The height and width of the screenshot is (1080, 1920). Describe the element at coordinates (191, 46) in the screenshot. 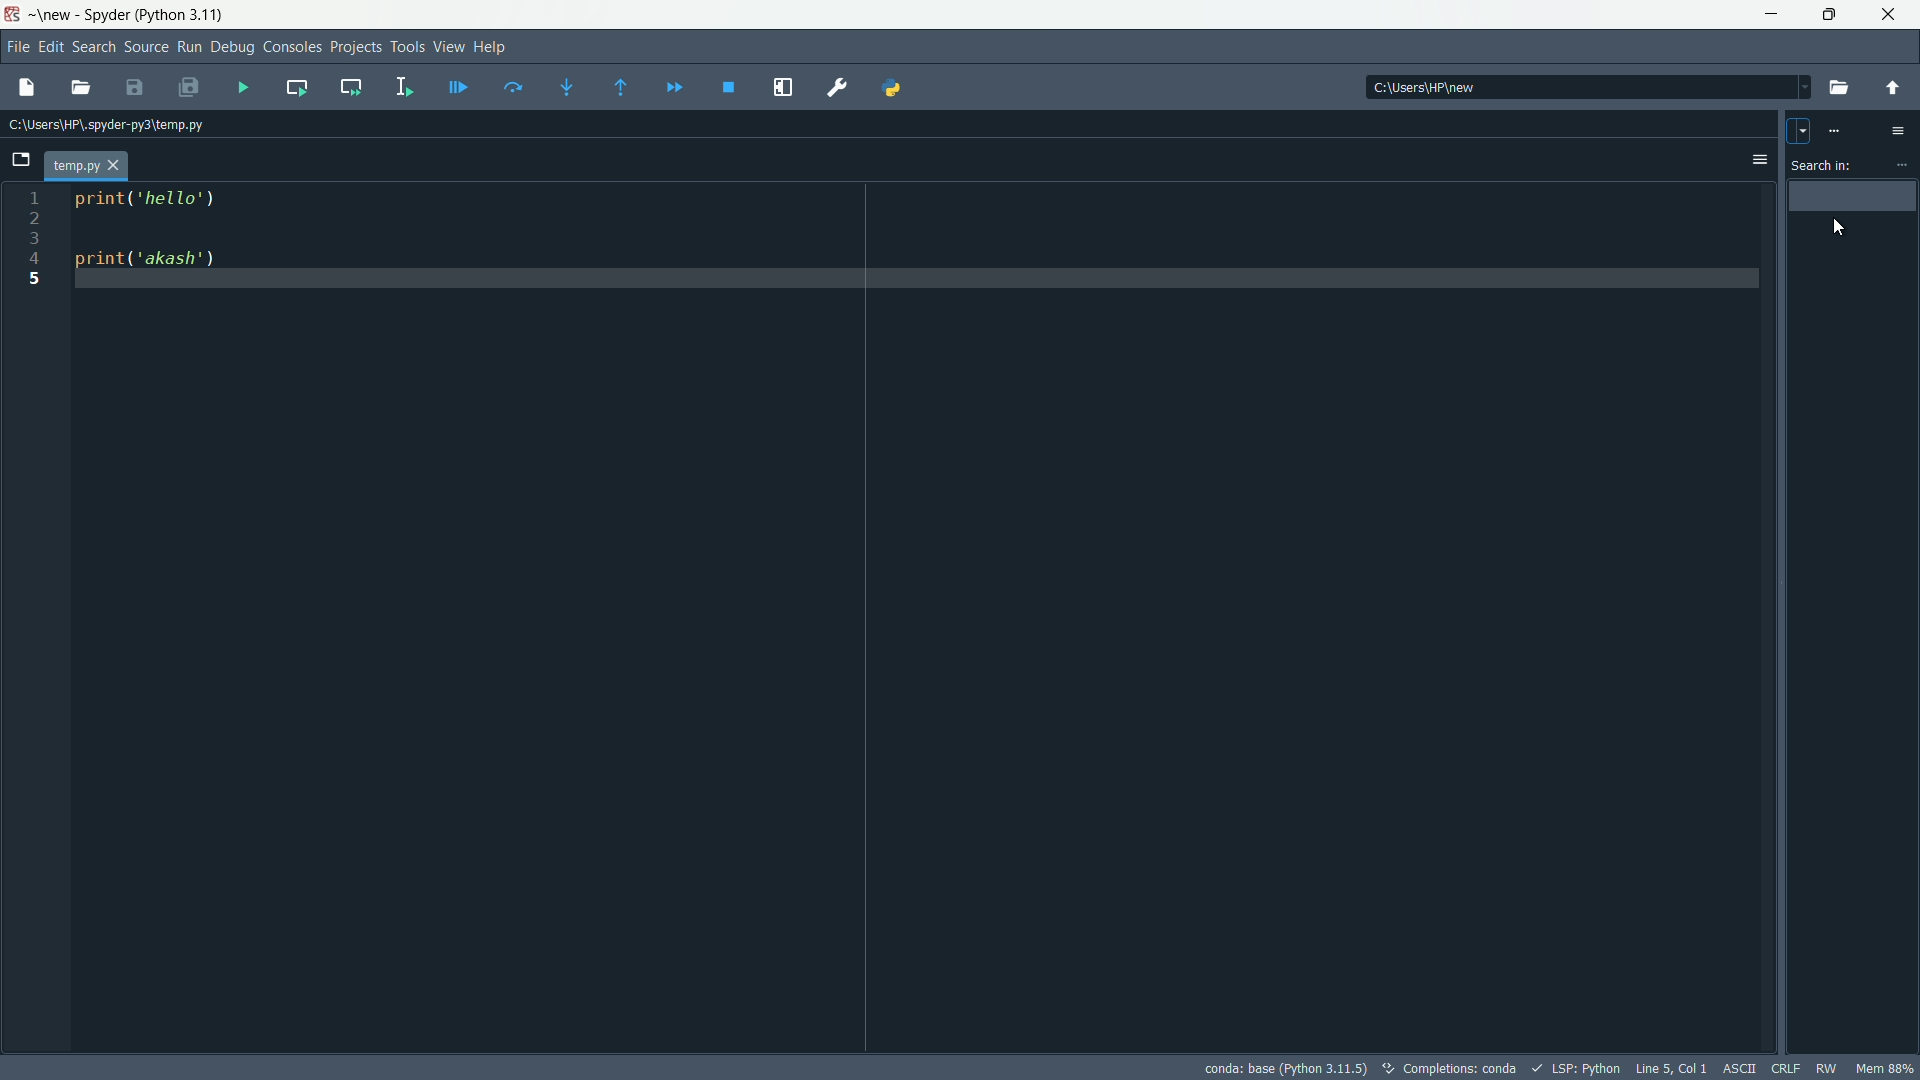

I see `Run Menu` at that location.